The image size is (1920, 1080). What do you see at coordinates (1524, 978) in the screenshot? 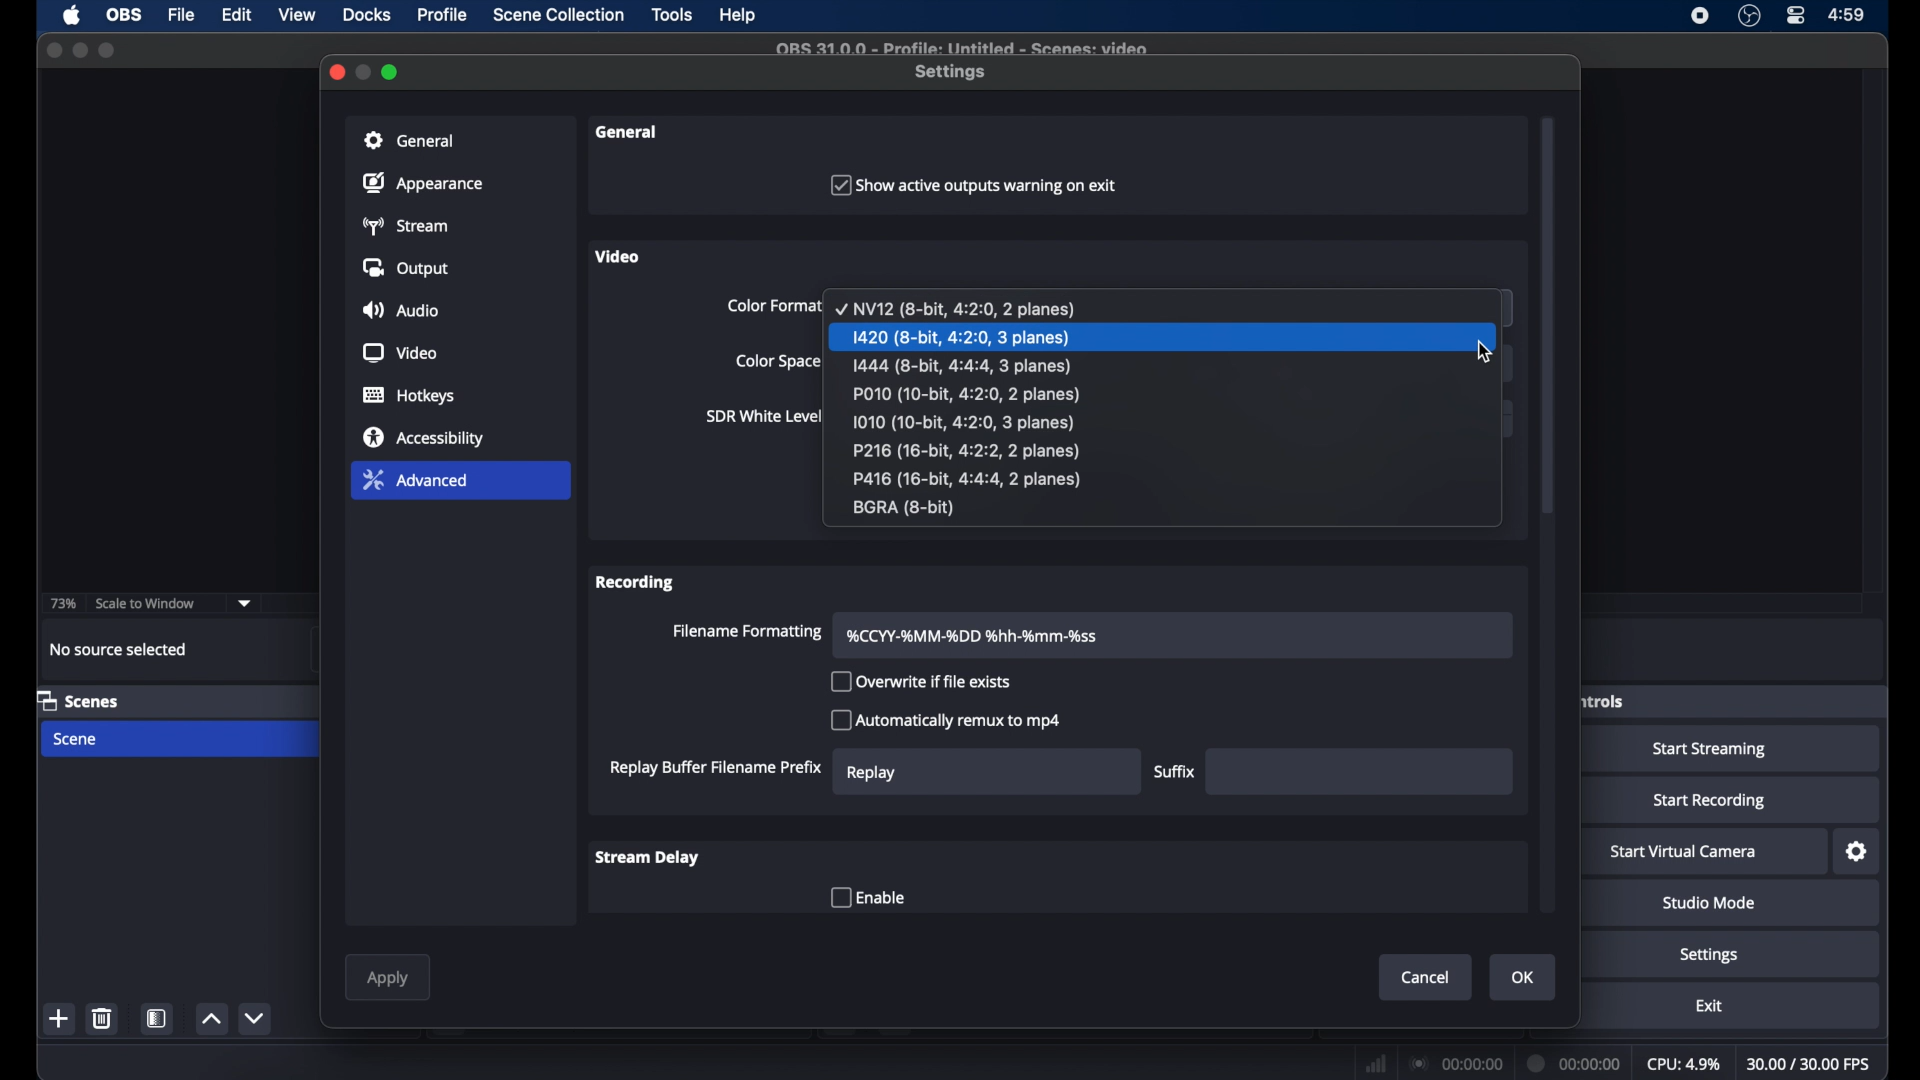
I see `ok` at bounding box center [1524, 978].